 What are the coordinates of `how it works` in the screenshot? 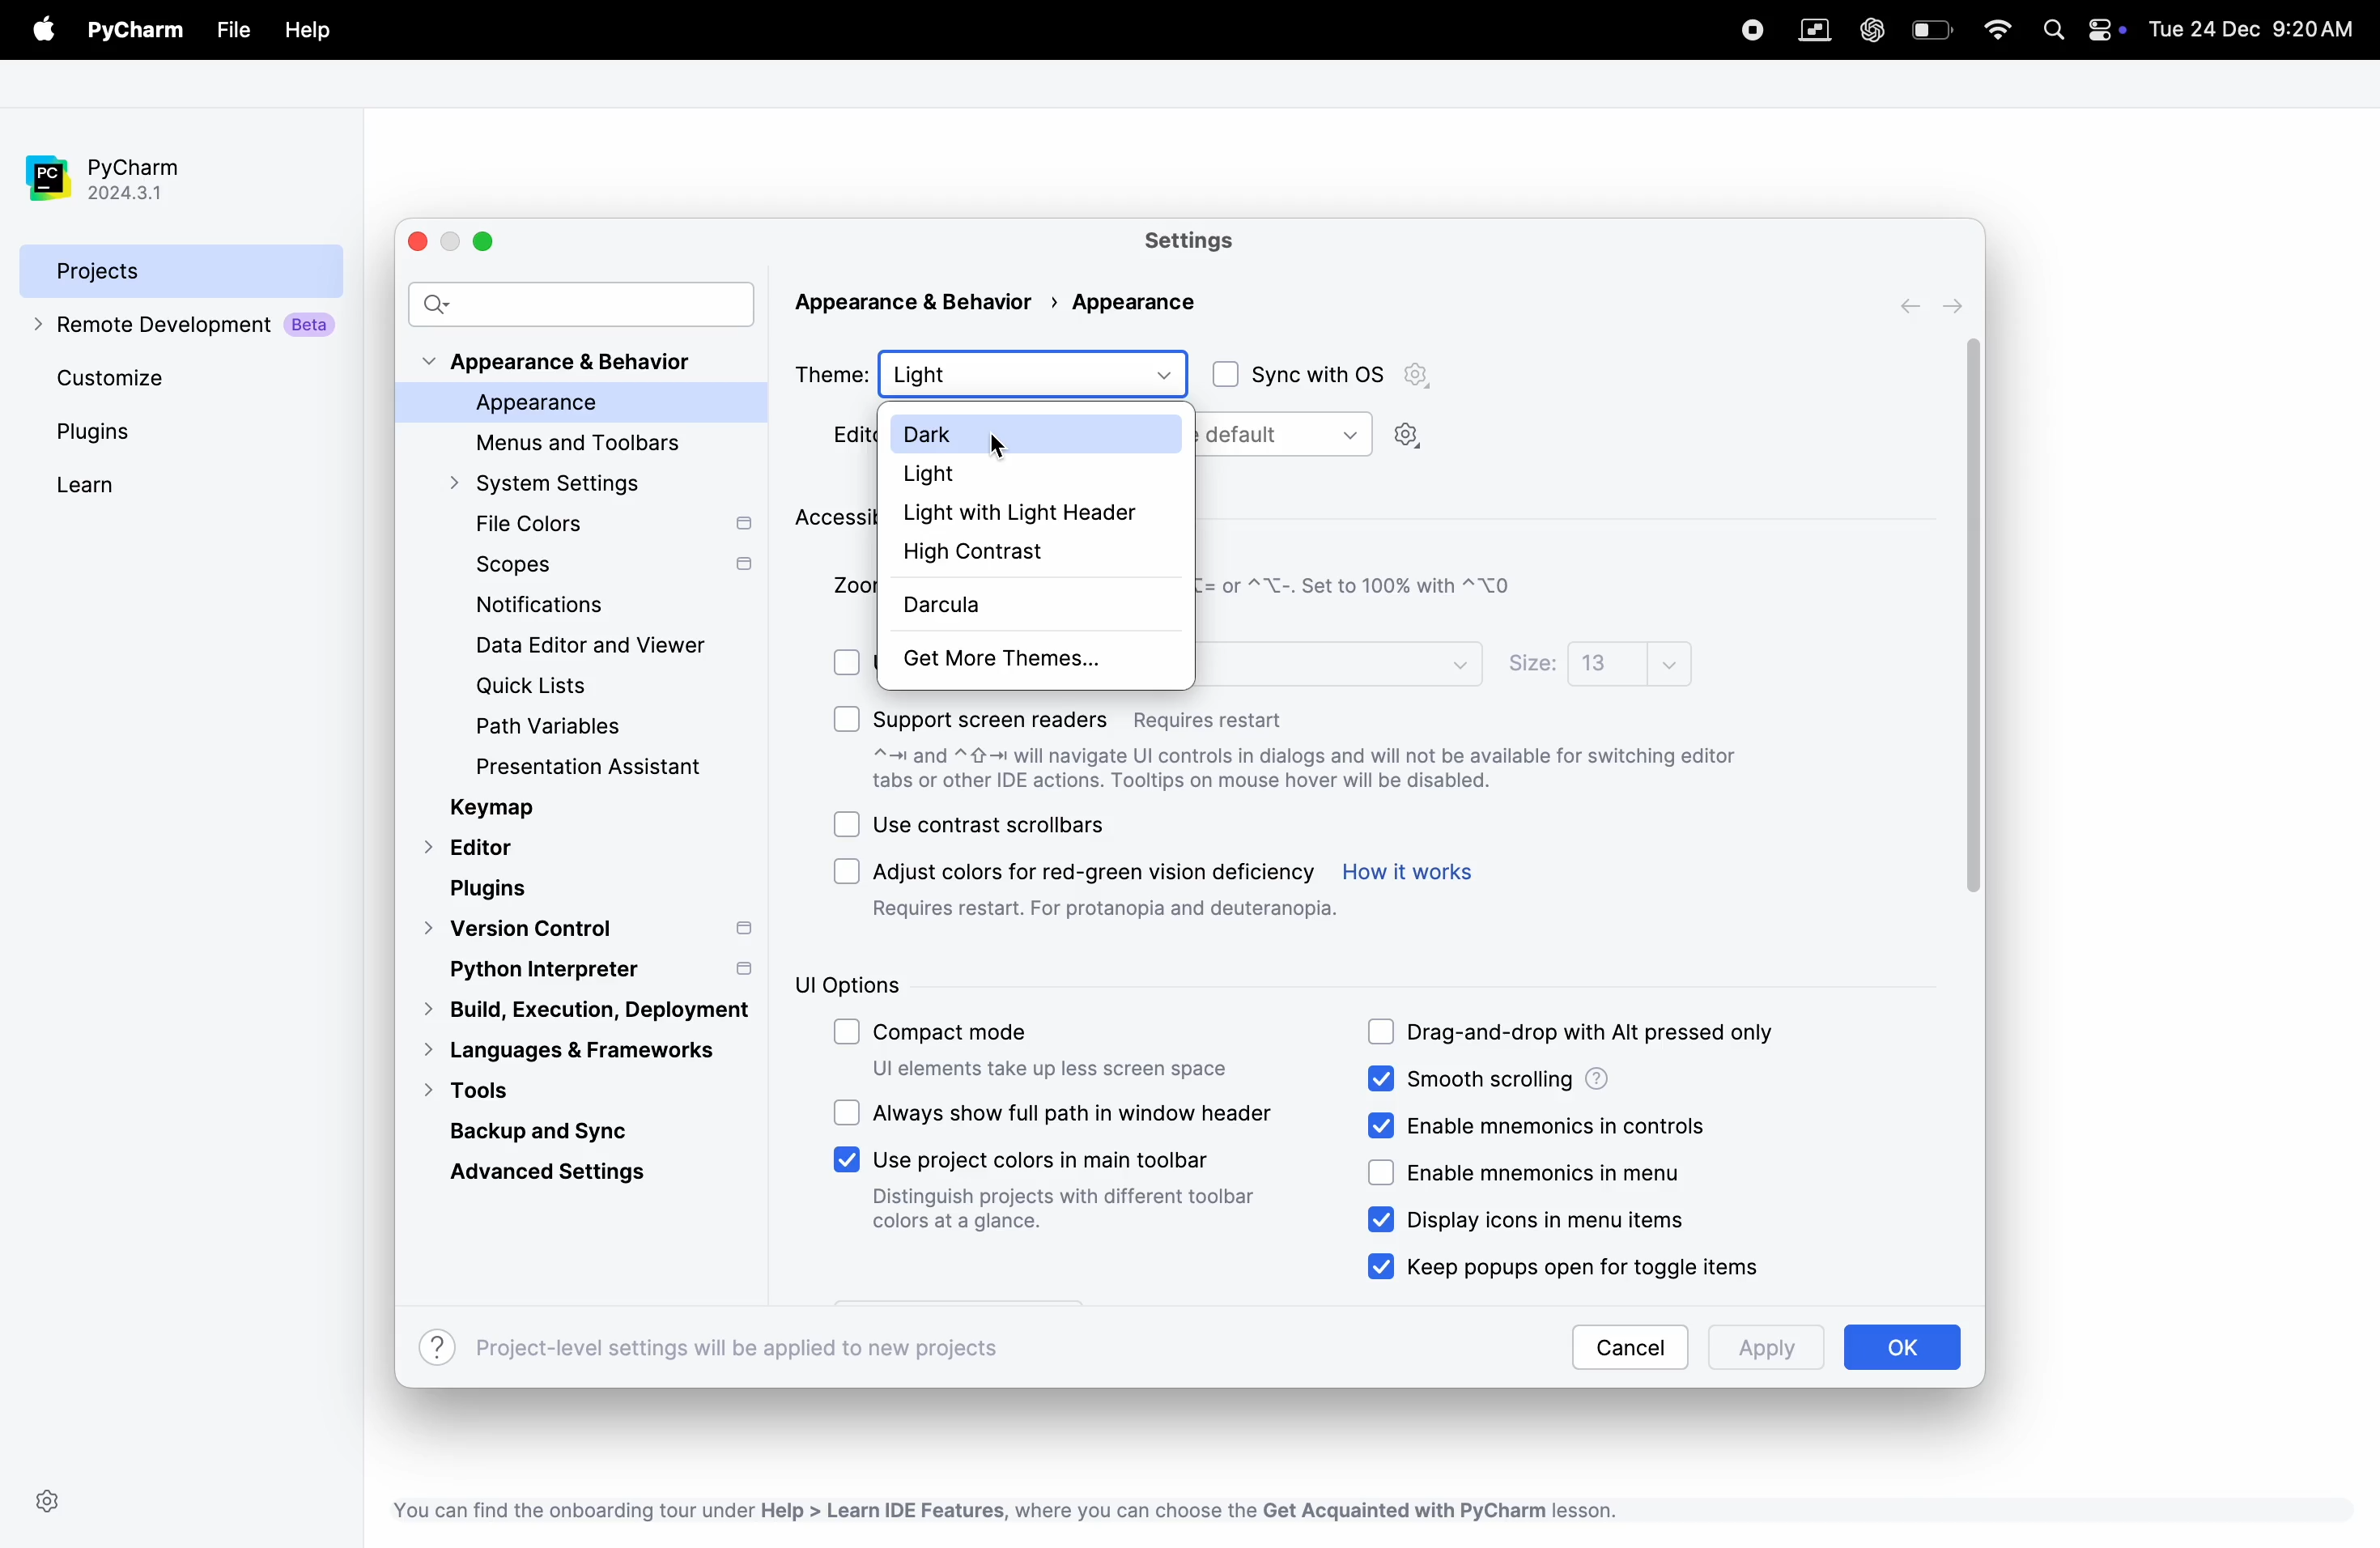 It's located at (1409, 871).